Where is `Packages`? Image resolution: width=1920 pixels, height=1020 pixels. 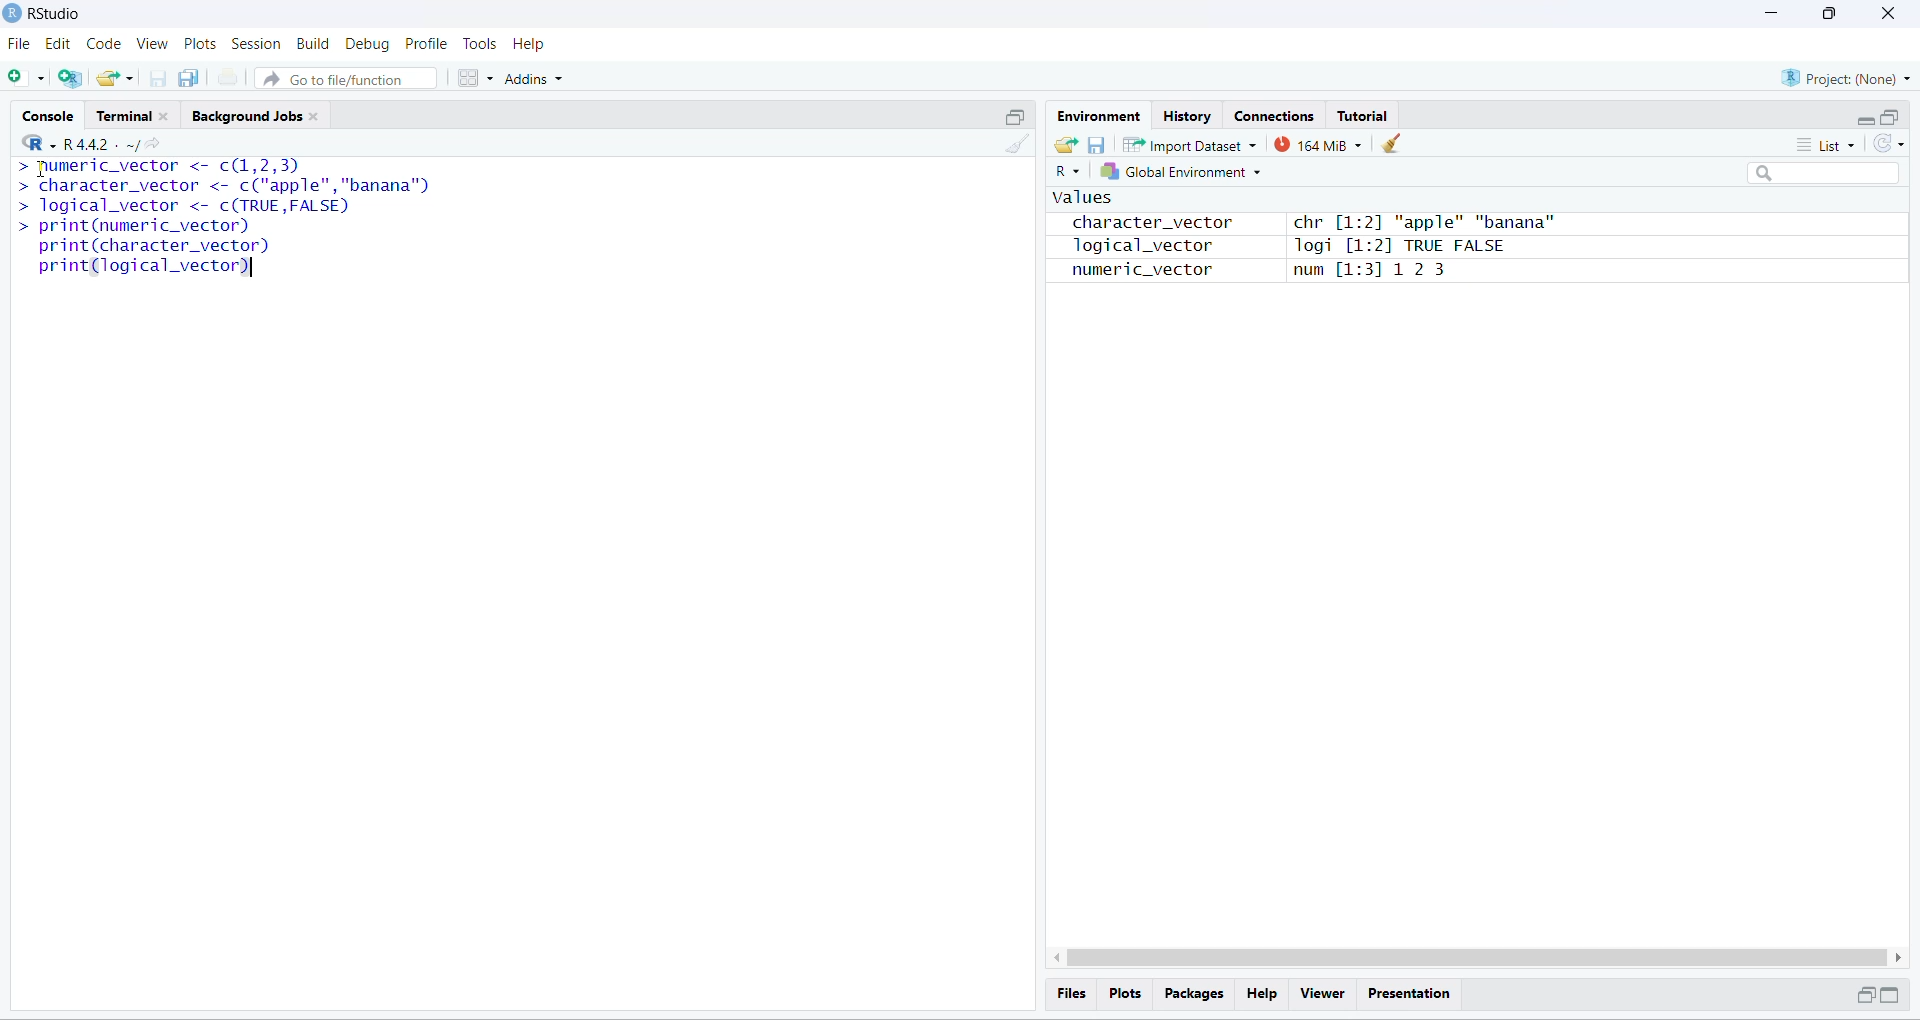 Packages is located at coordinates (1194, 994).